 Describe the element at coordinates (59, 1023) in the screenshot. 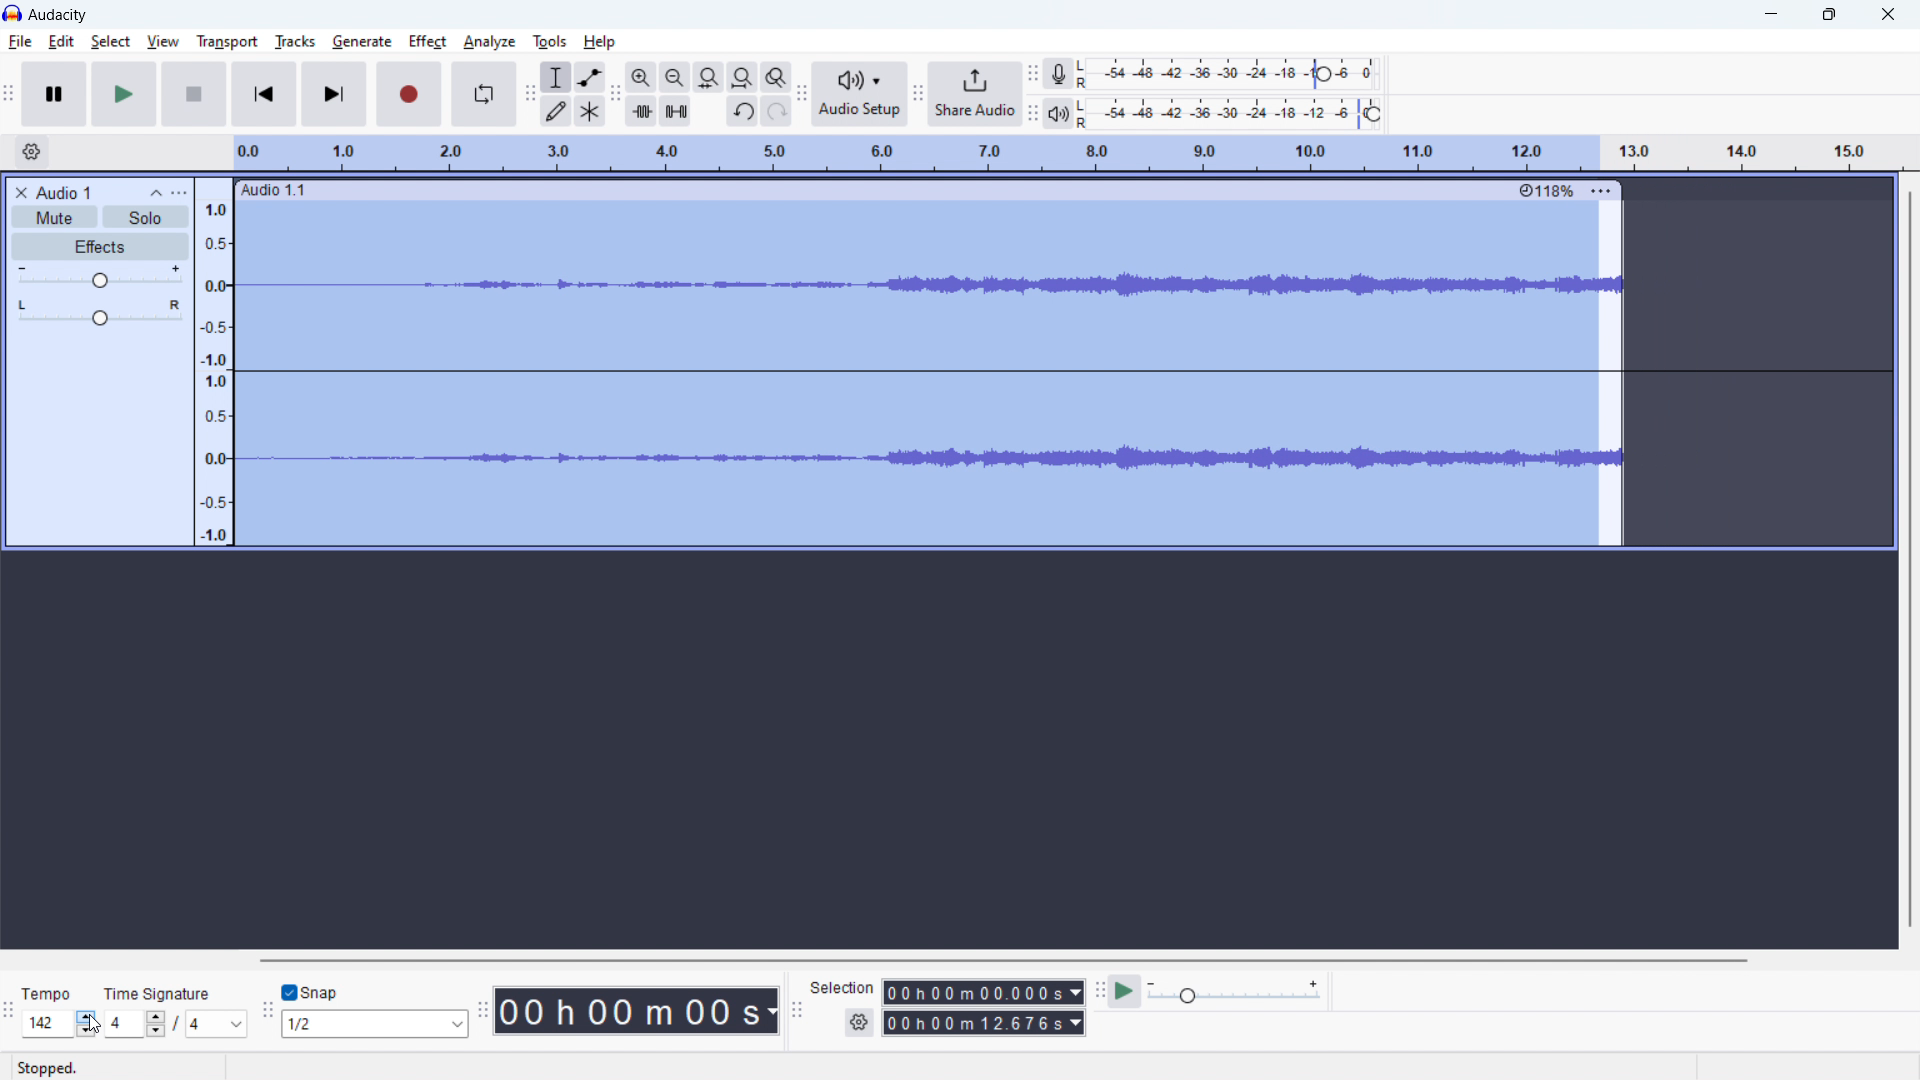

I see `tempo increased` at that location.